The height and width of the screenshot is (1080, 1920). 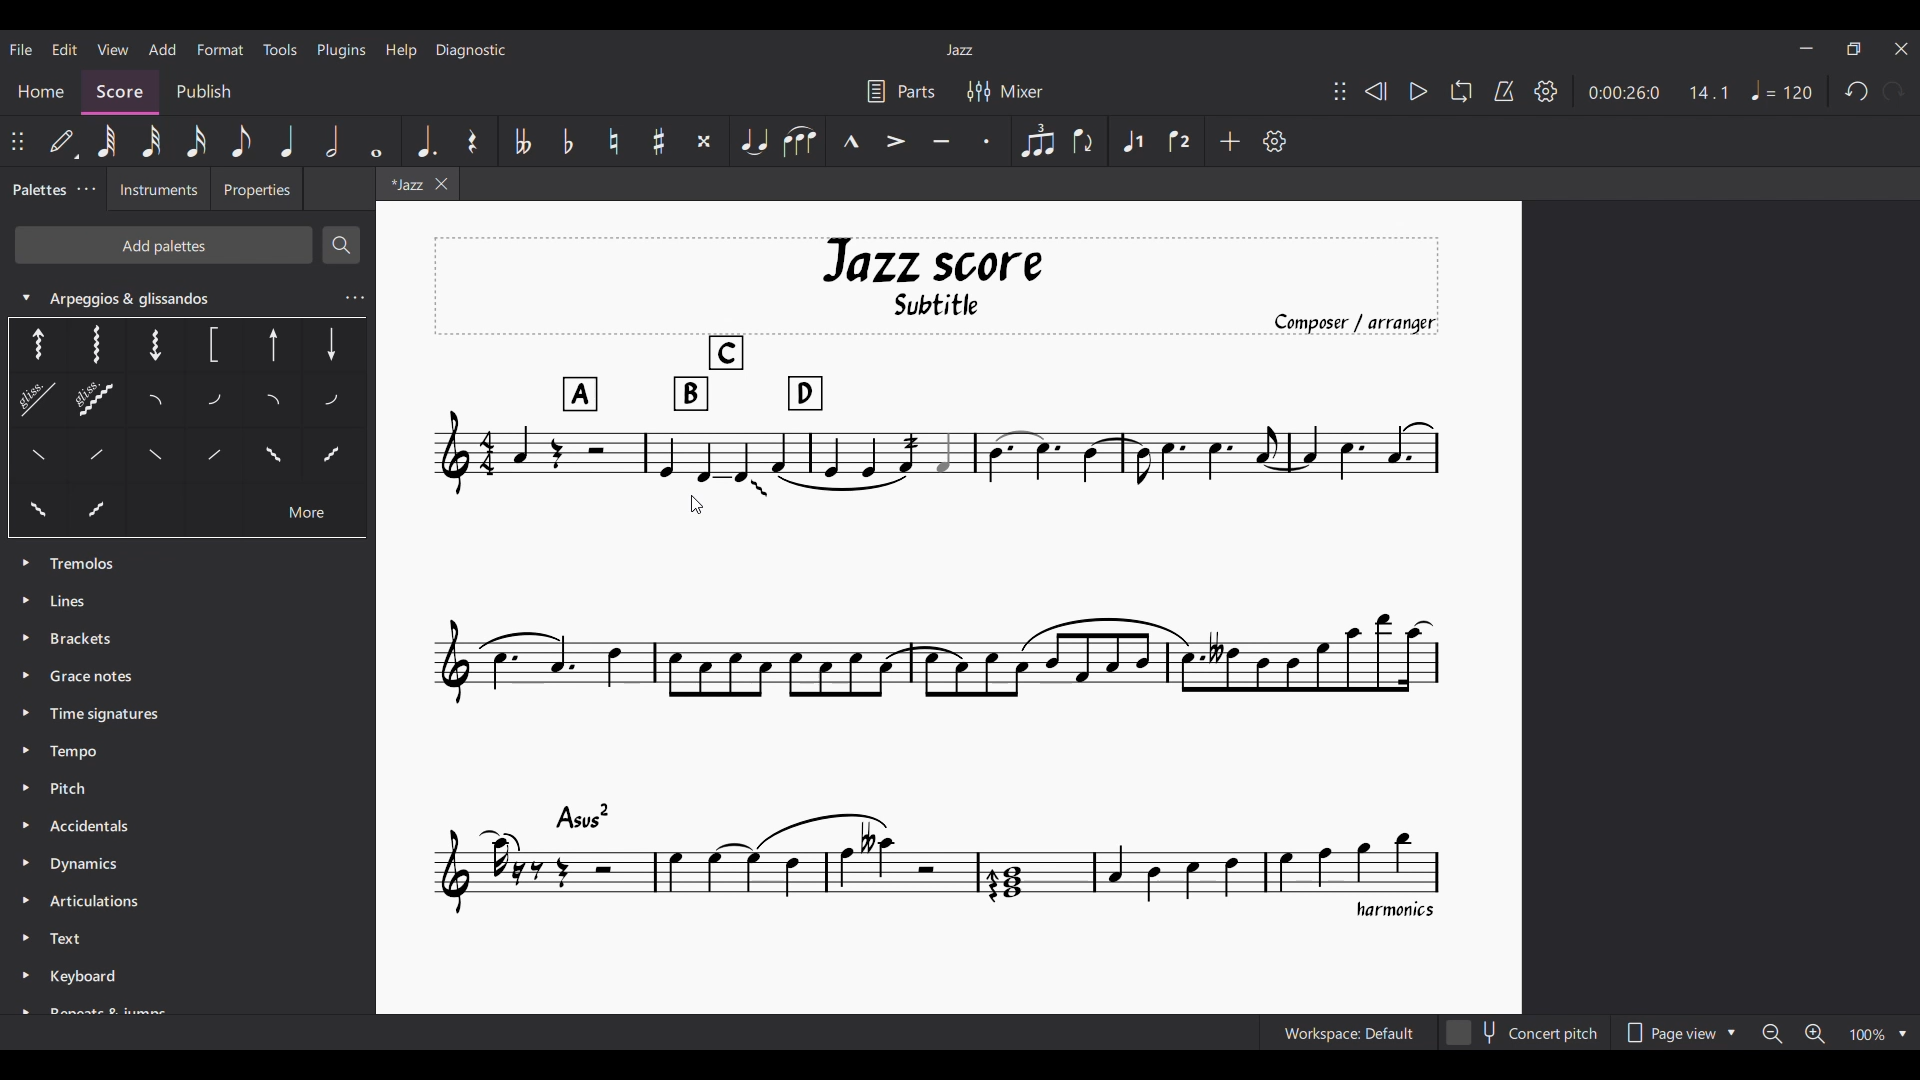 I want to click on Current selection highlighted, so click(x=36, y=401).